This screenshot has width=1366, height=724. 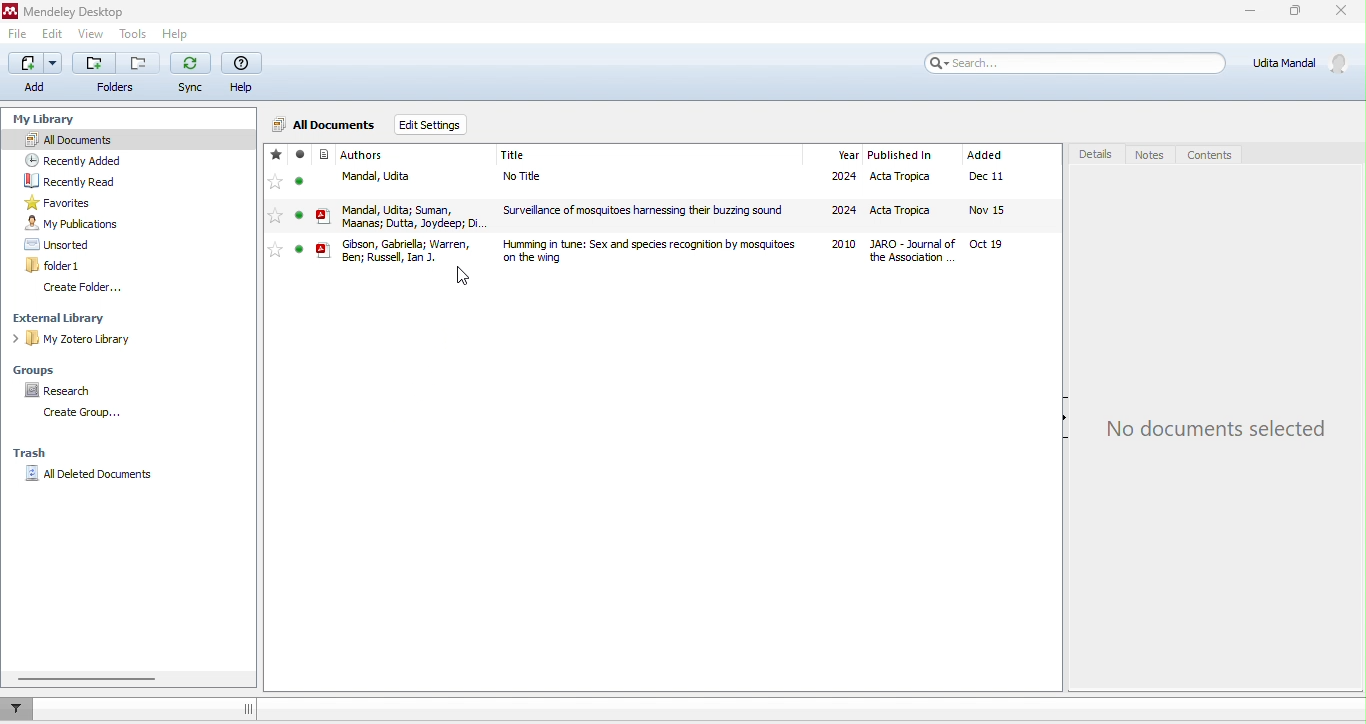 What do you see at coordinates (363, 155) in the screenshot?
I see `journal author name` at bounding box center [363, 155].